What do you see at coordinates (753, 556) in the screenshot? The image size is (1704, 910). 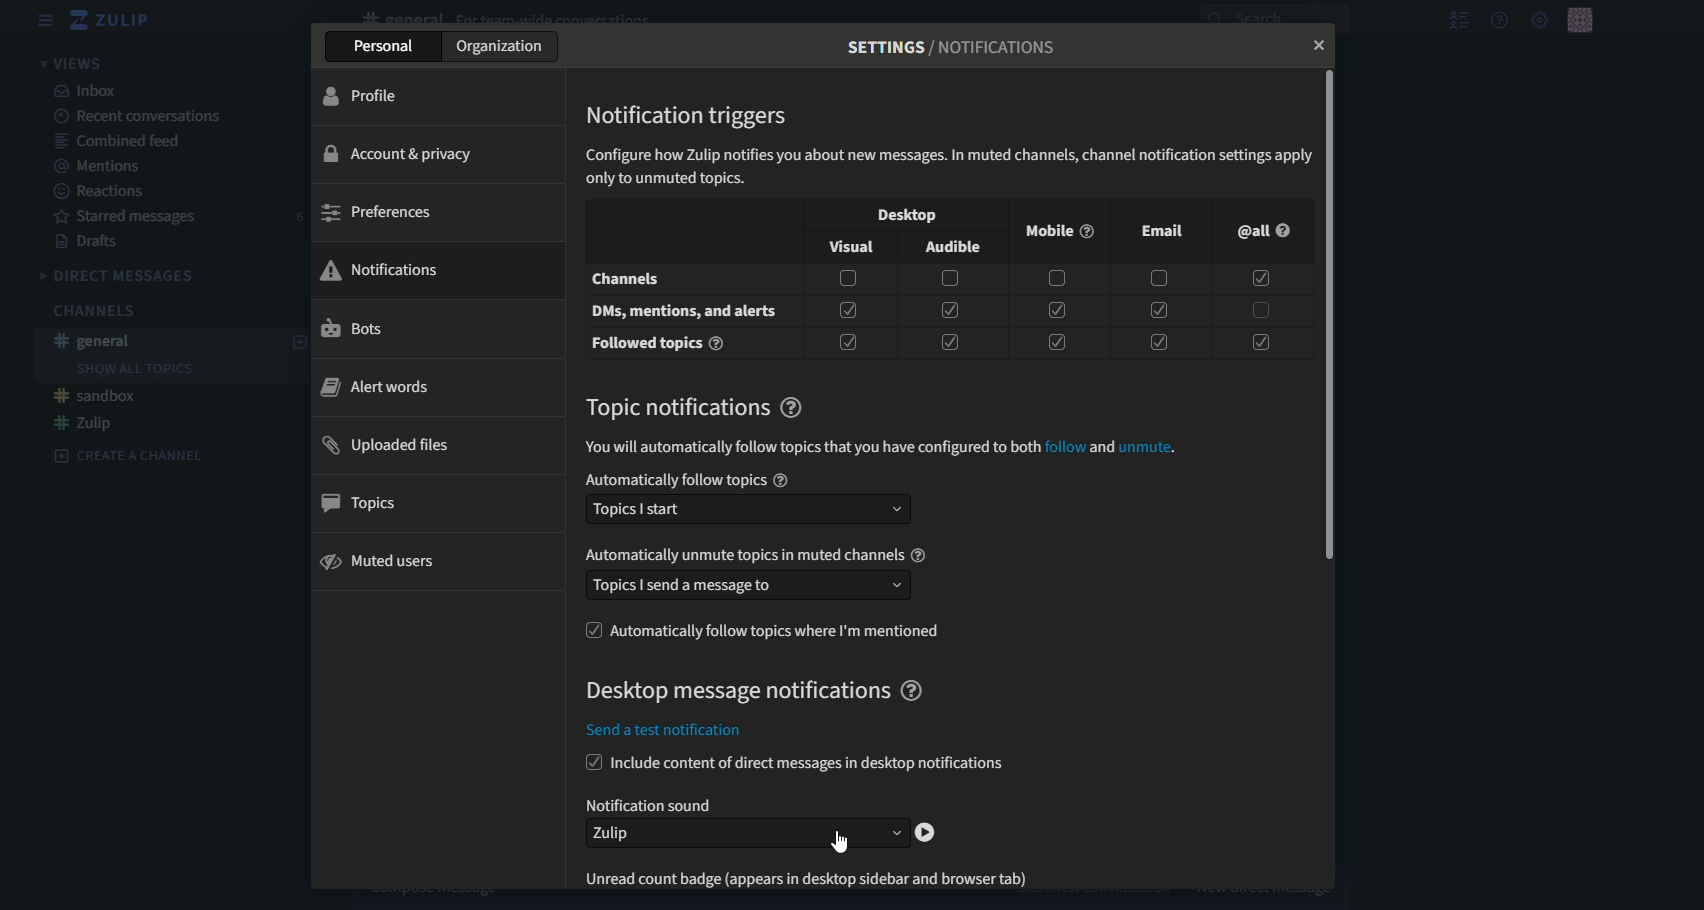 I see `text` at bounding box center [753, 556].